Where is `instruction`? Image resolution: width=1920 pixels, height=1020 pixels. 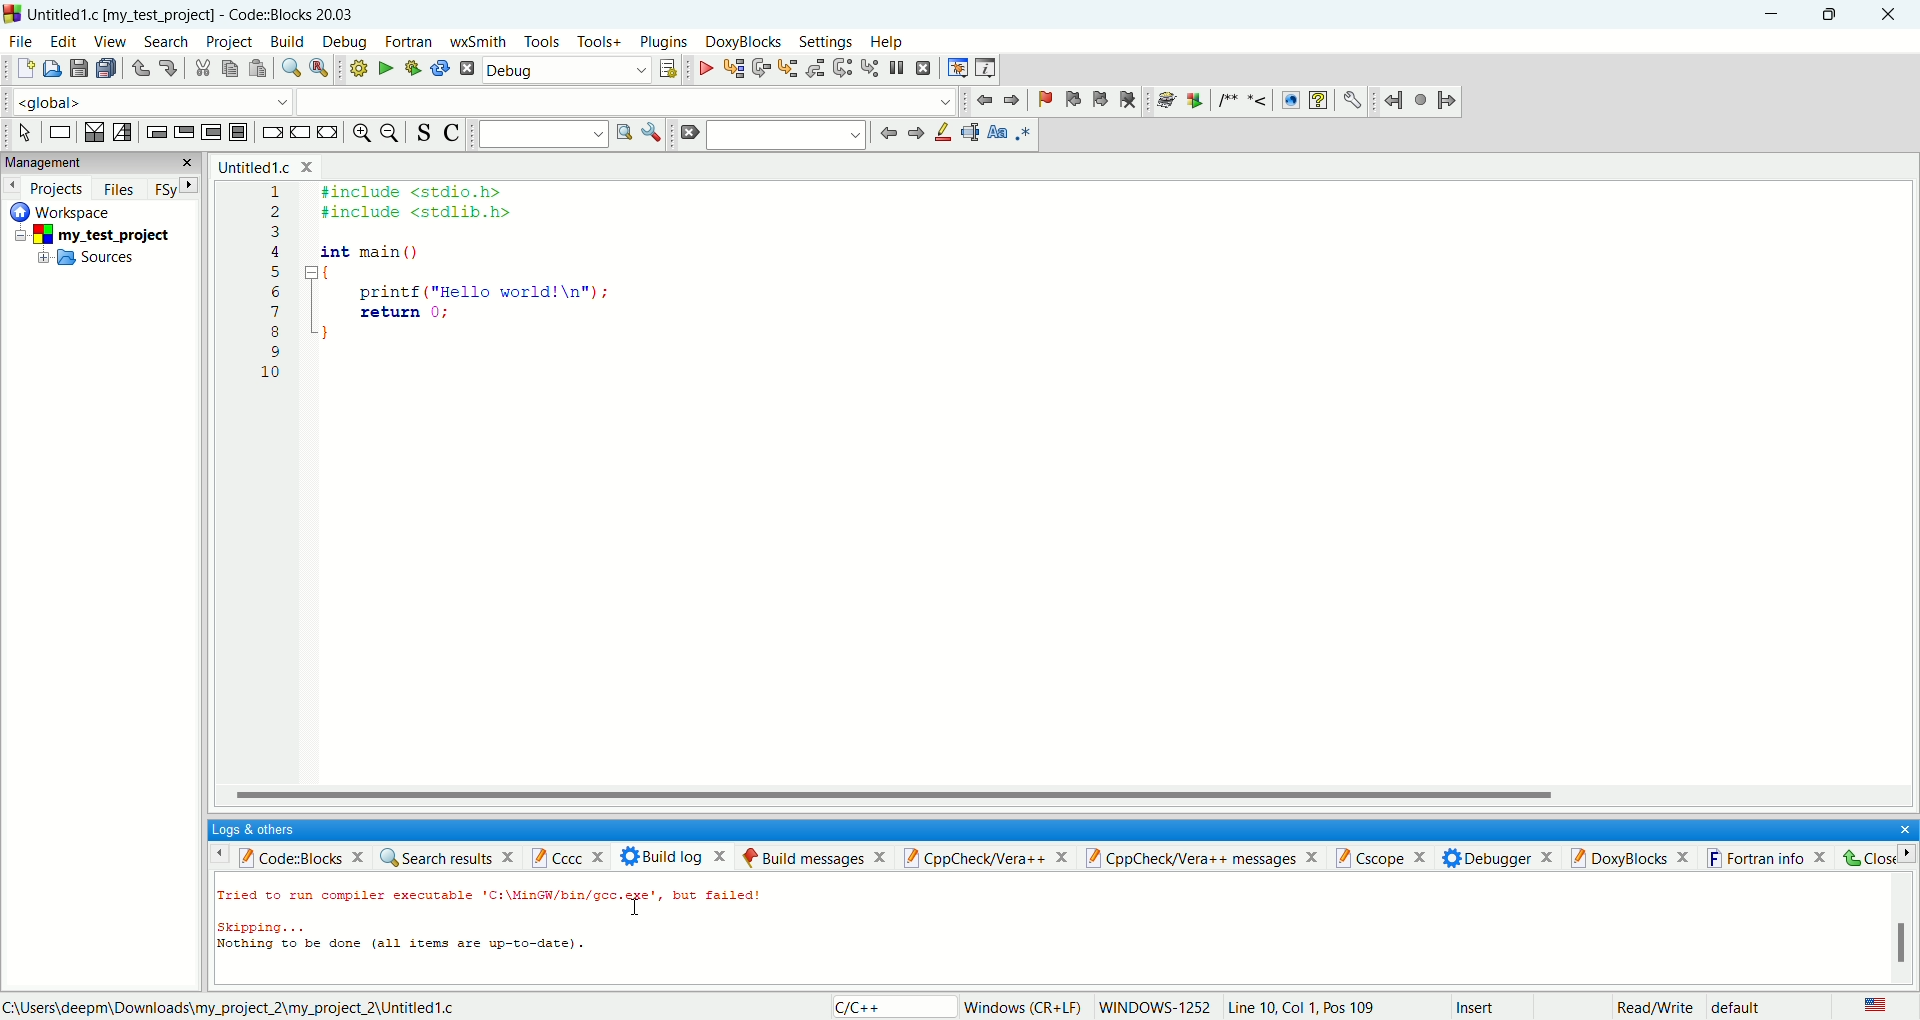 instruction is located at coordinates (58, 132).